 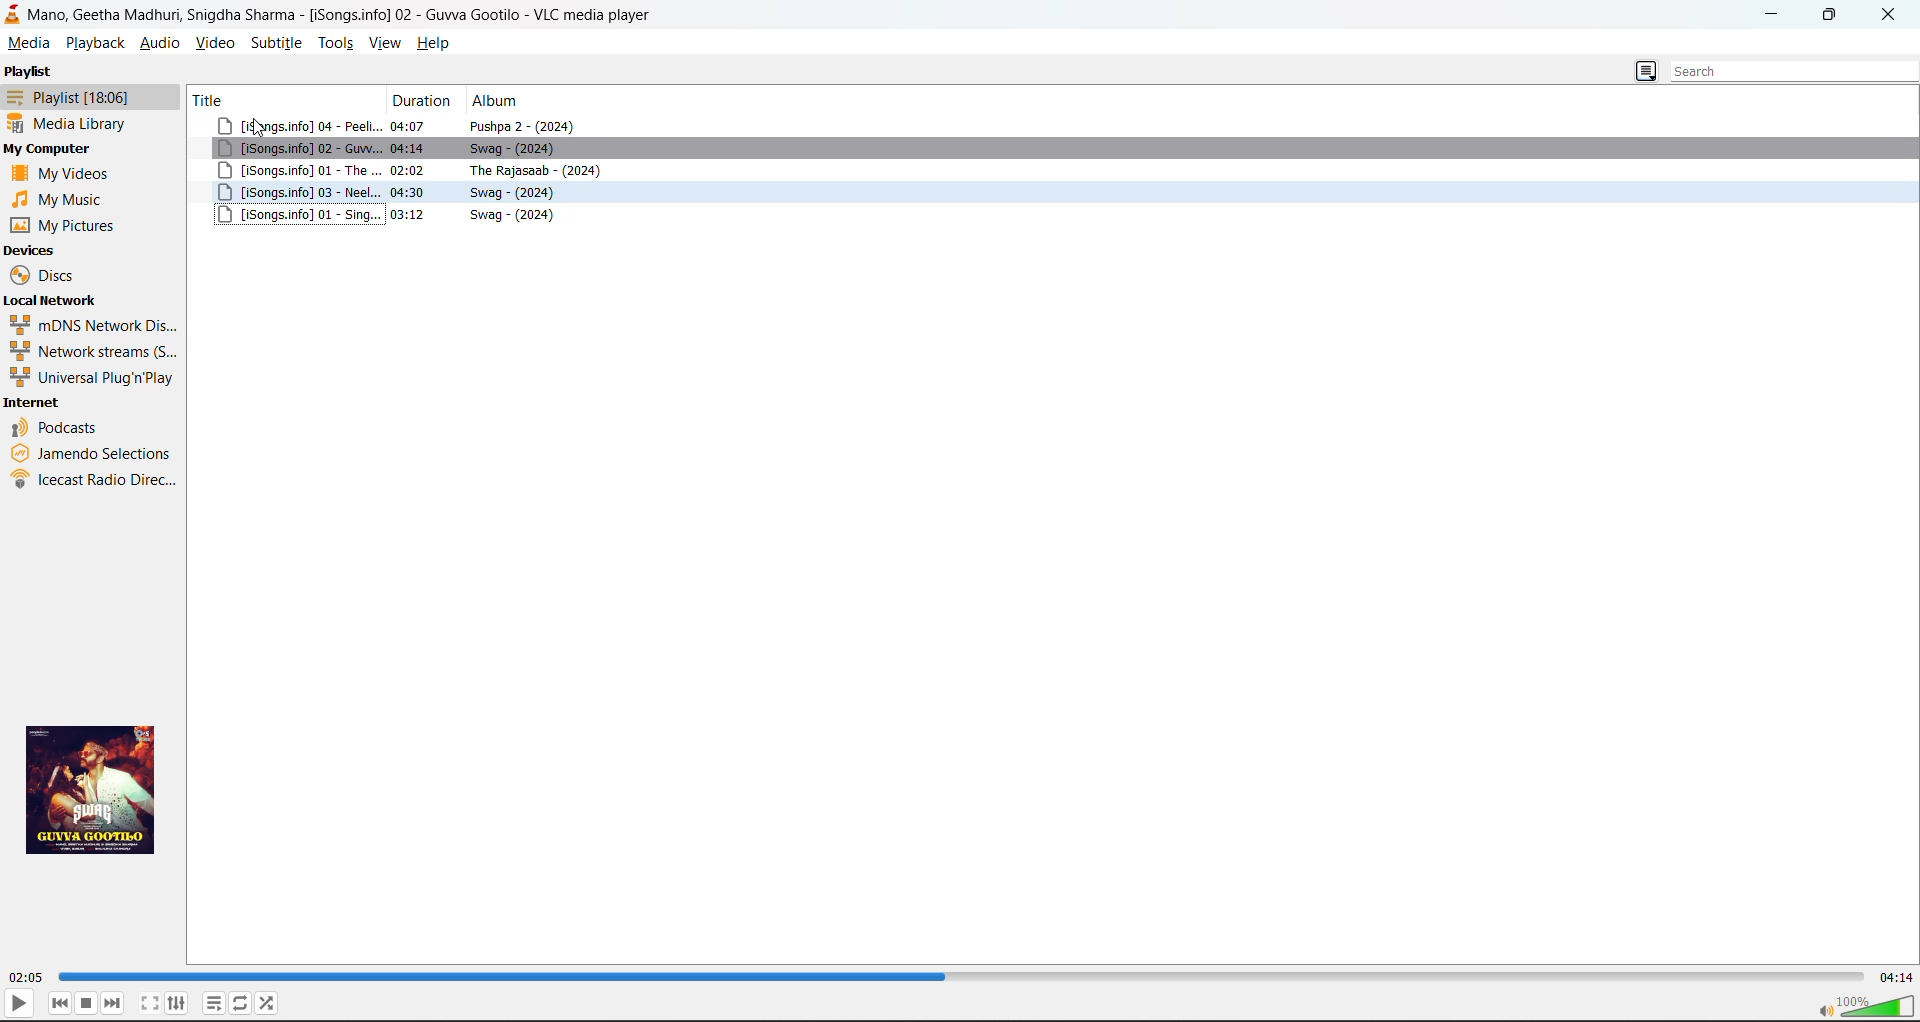 I want to click on close, so click(x=1887, y=16).